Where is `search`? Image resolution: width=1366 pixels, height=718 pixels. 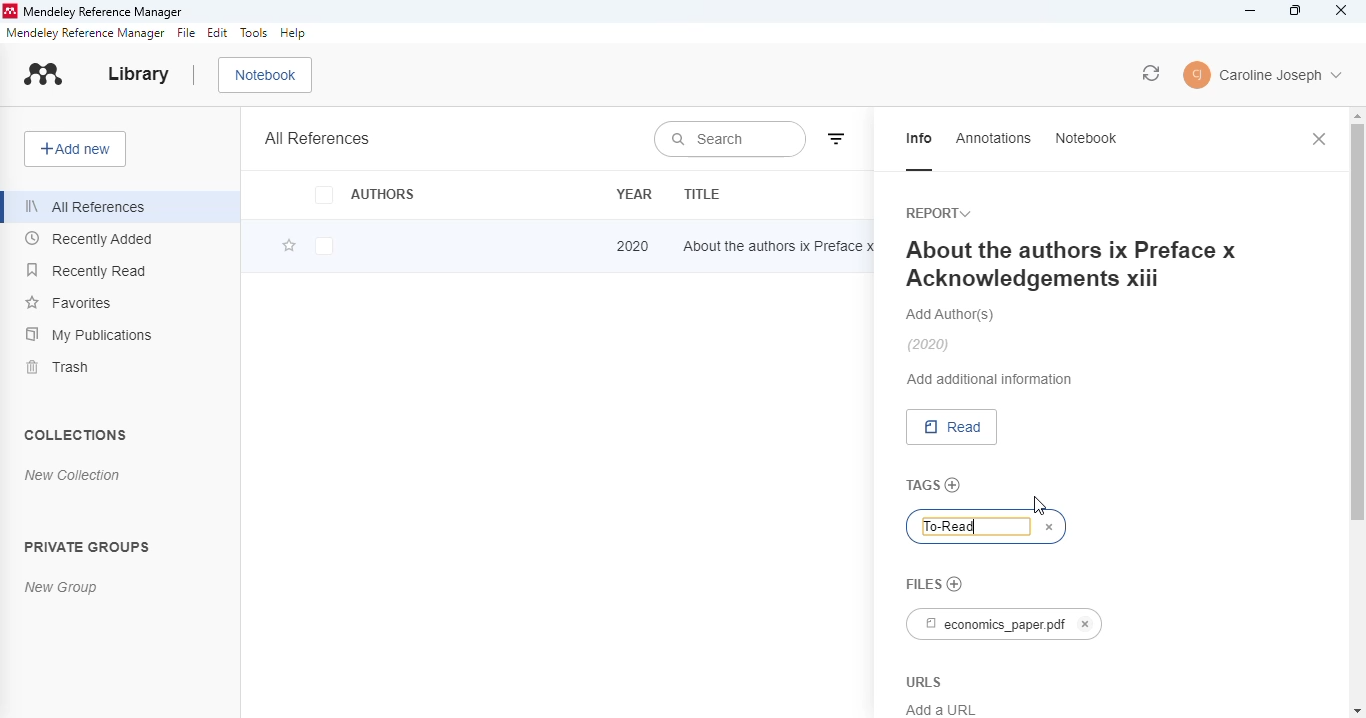 search is located at coordinates (731, 141).